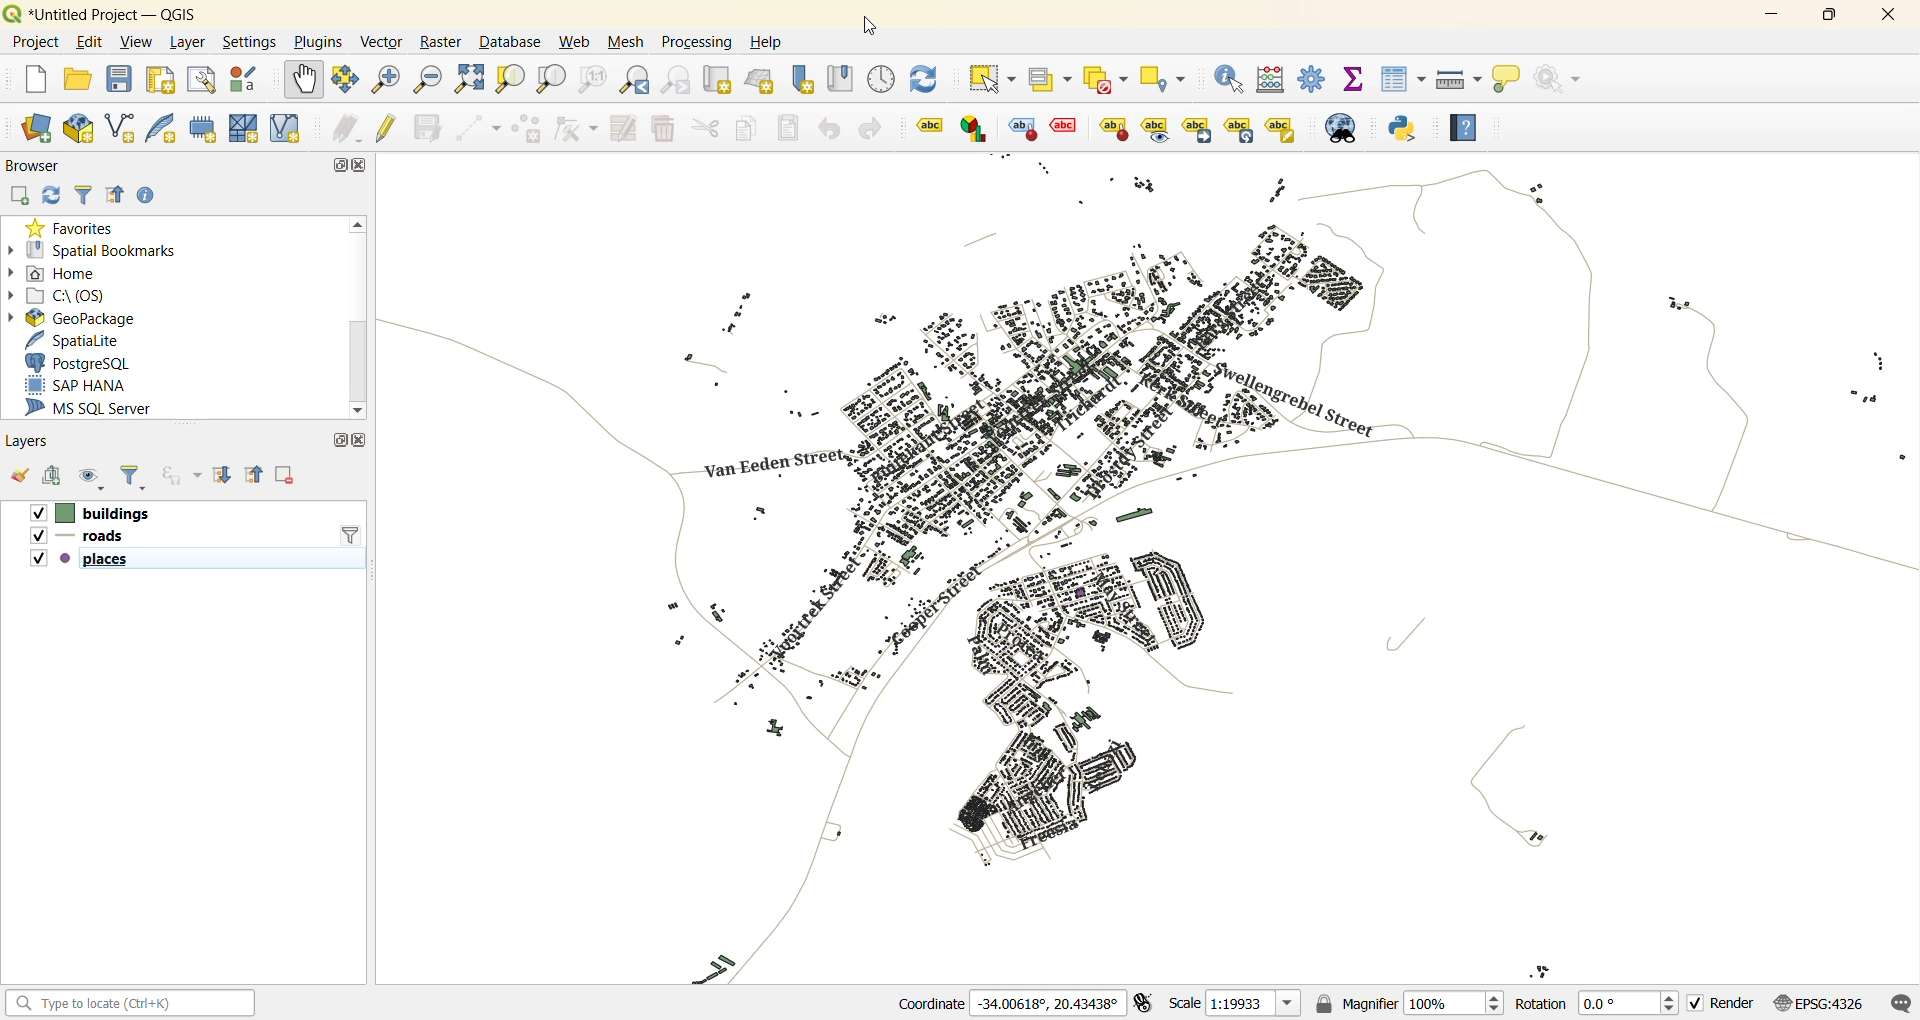  What do you see at coordinates (74, 318) in the screenshot?
I see `geopackage` at bounding box center [74, 318].